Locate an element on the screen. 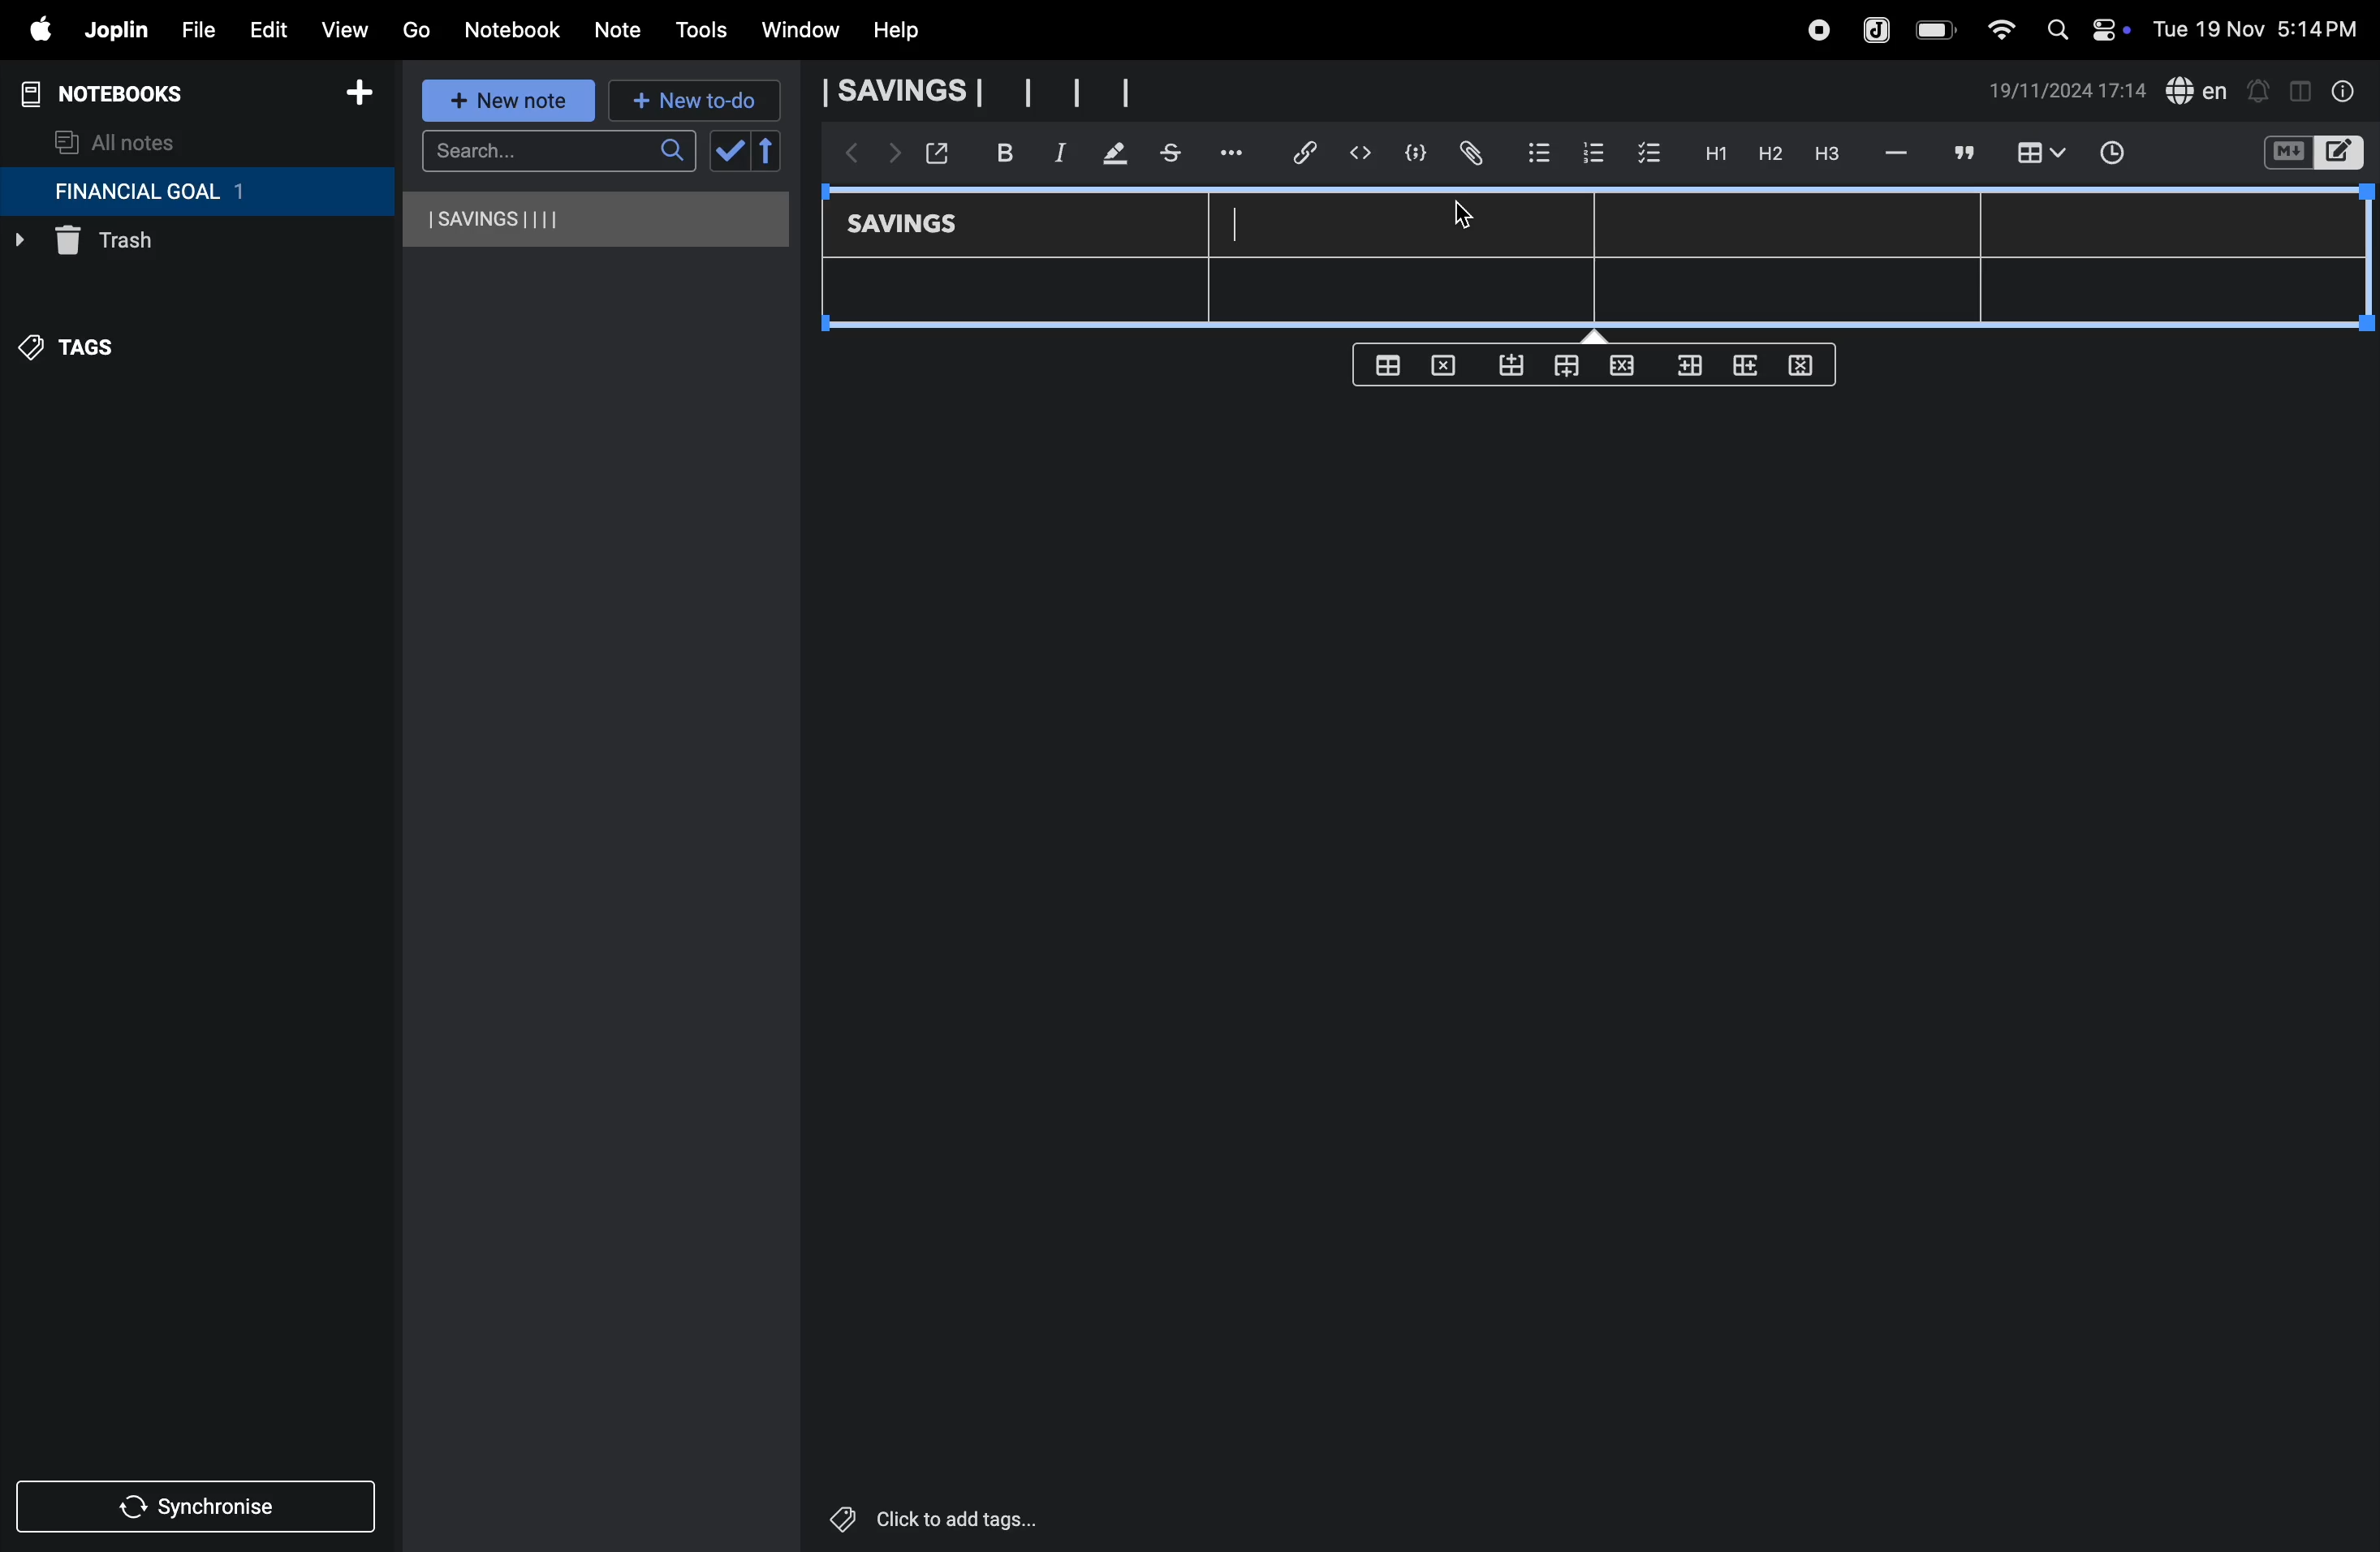 The width and height of the screenshot is (2380, 1552). hyper link is located at coordinates (1311, 153).